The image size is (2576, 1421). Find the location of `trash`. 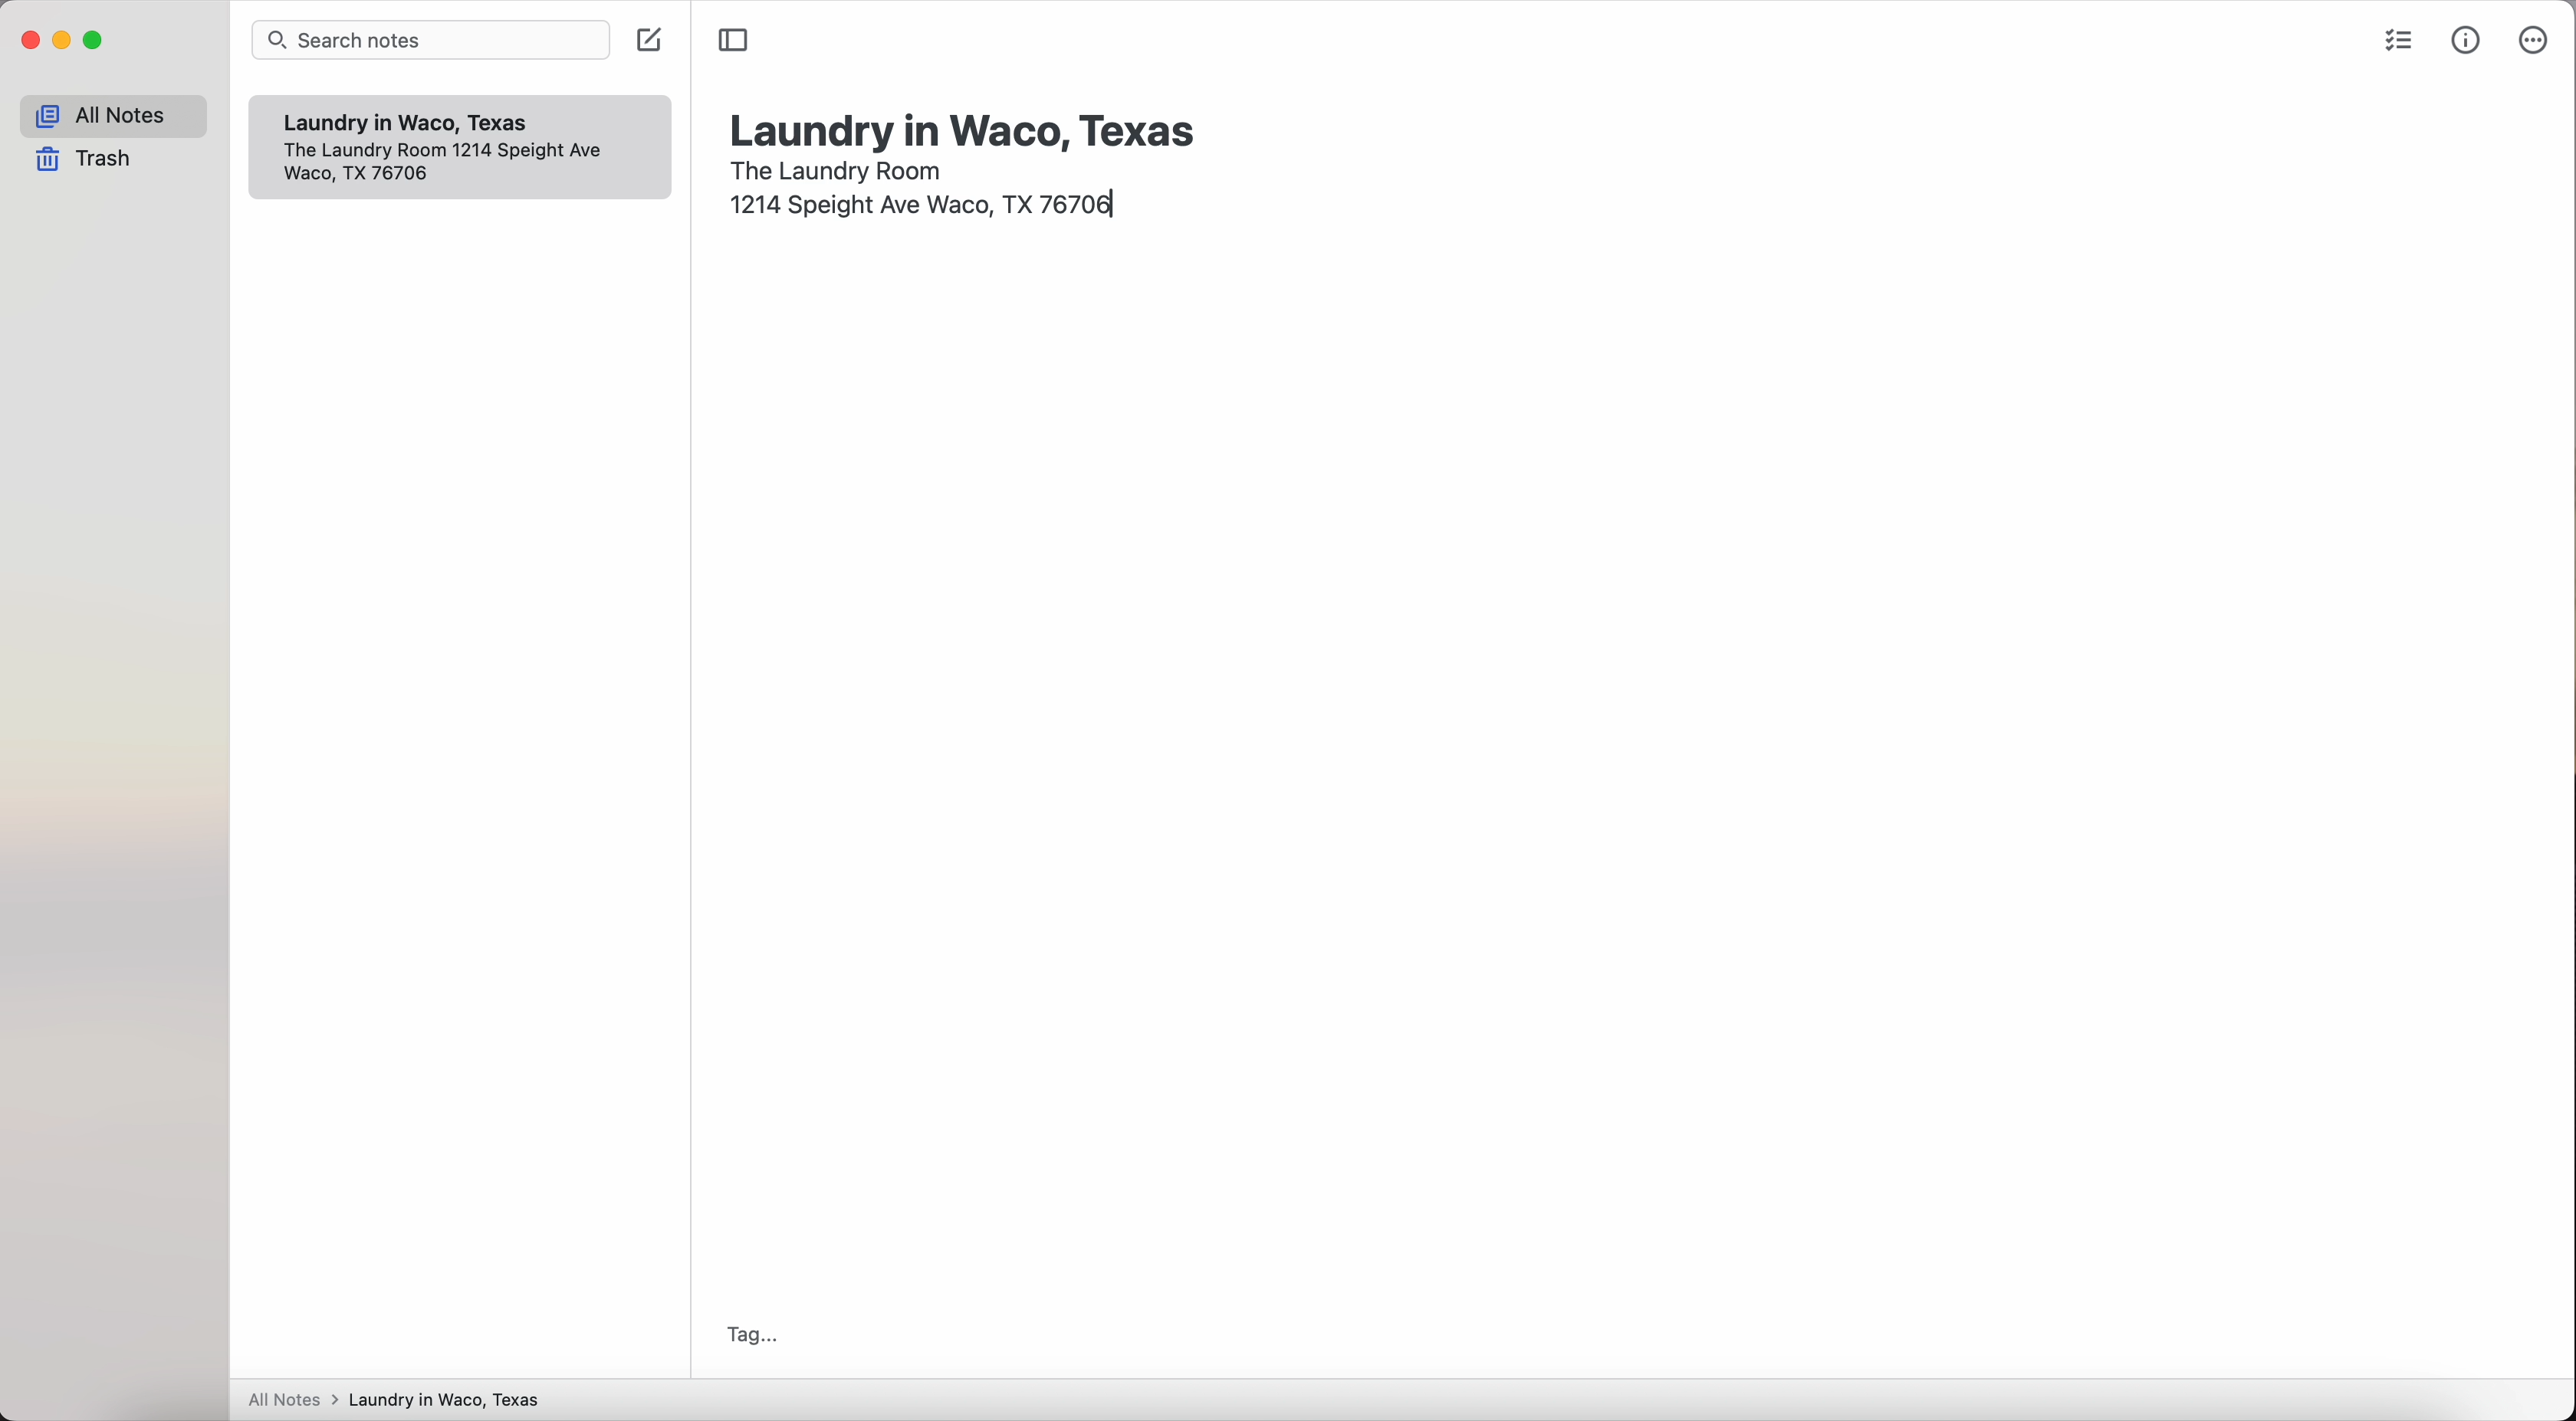

trash is located at coordinates (90, 161).